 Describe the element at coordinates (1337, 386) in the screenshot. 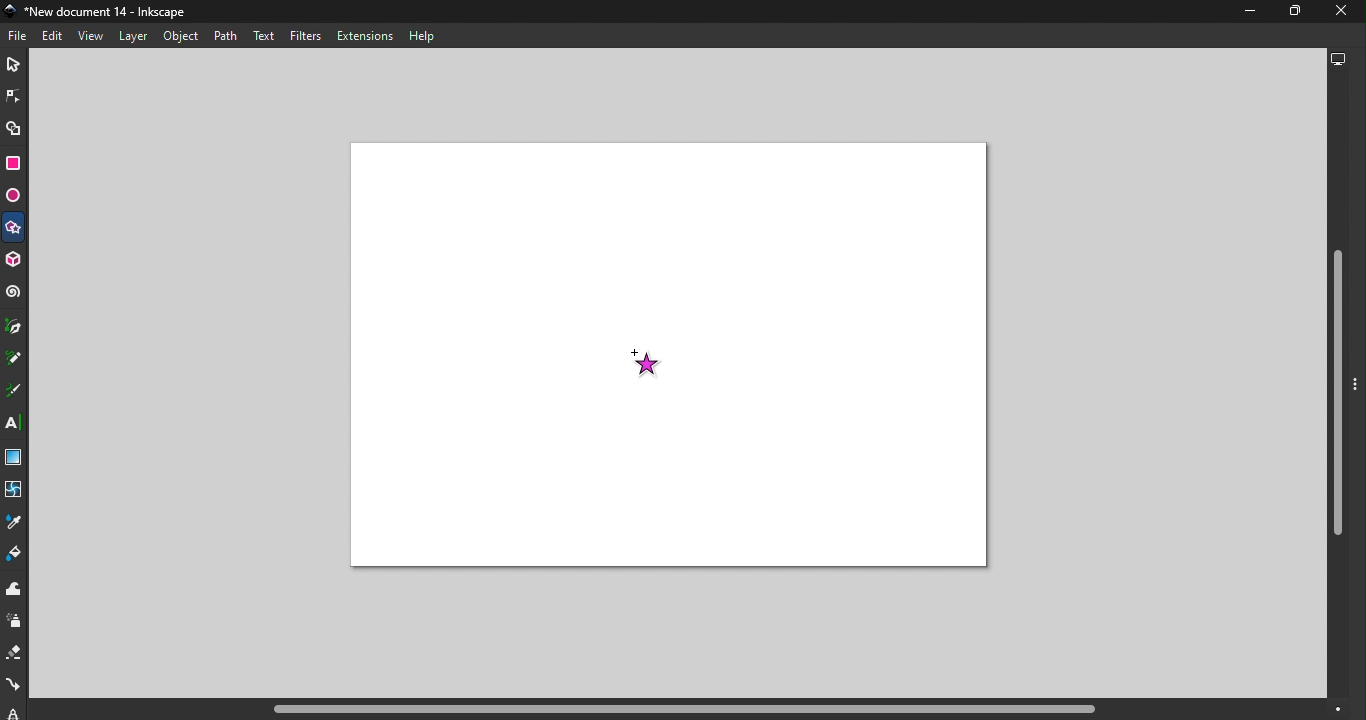

I see `Vertical scroll bar` at that location.